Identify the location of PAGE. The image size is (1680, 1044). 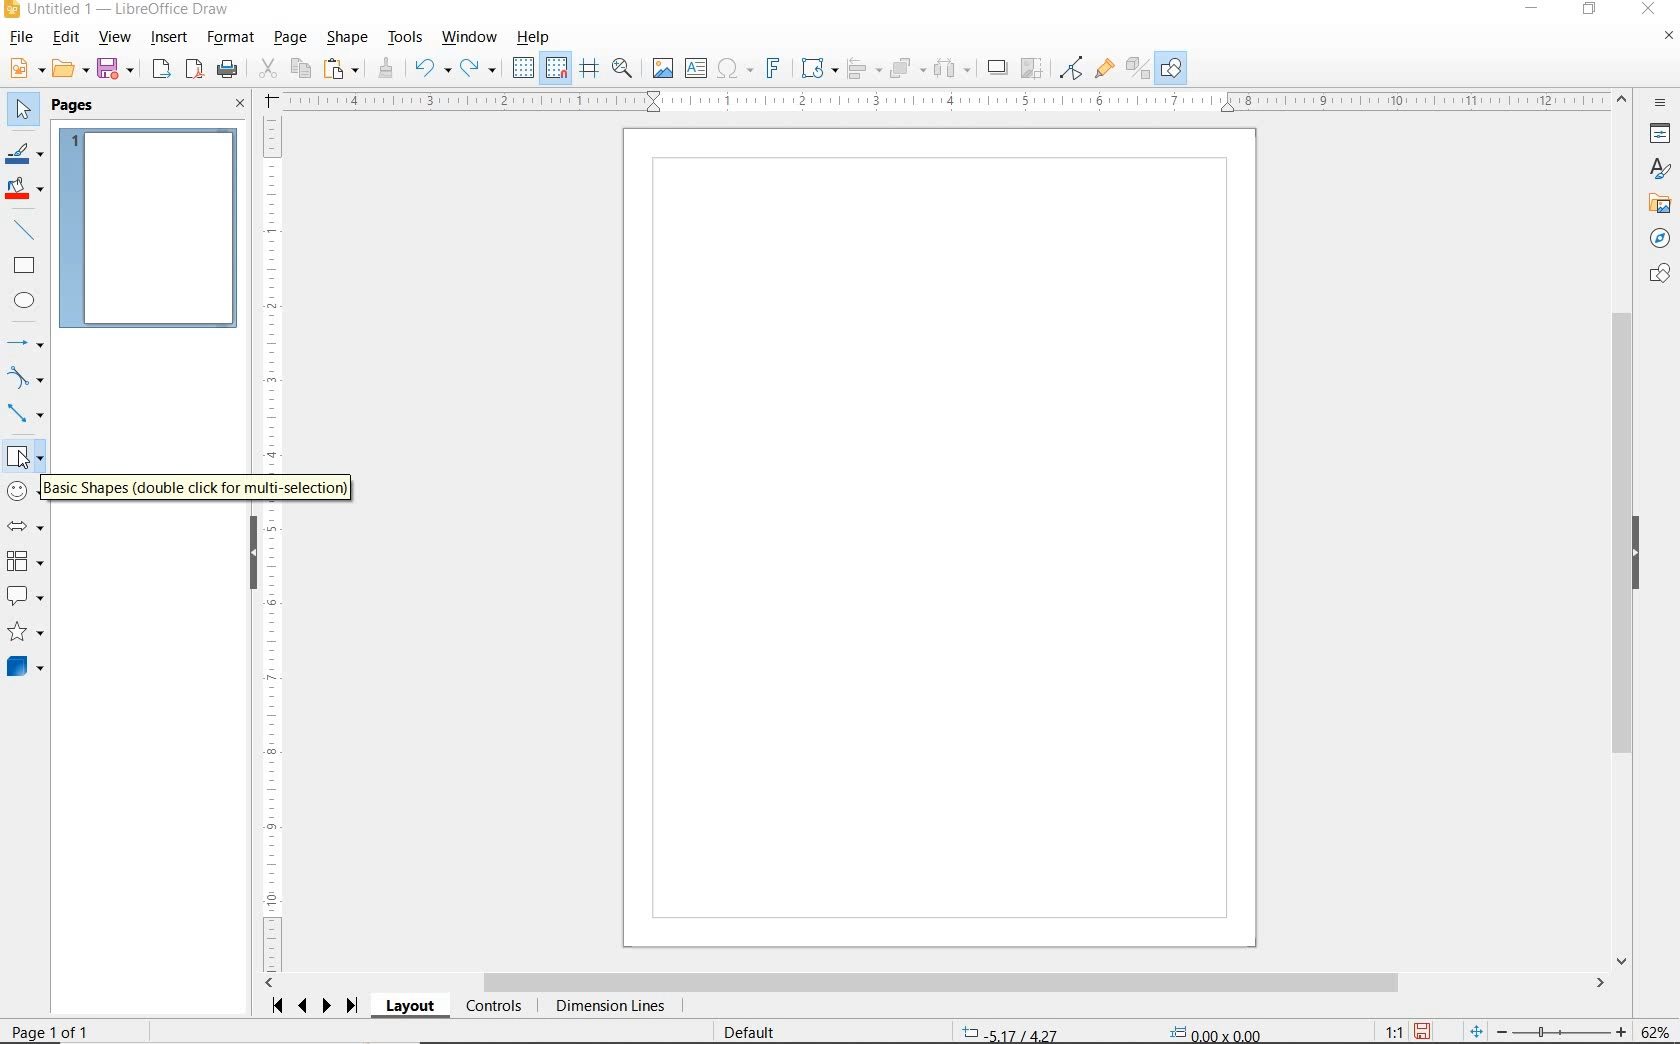
(292, 38).